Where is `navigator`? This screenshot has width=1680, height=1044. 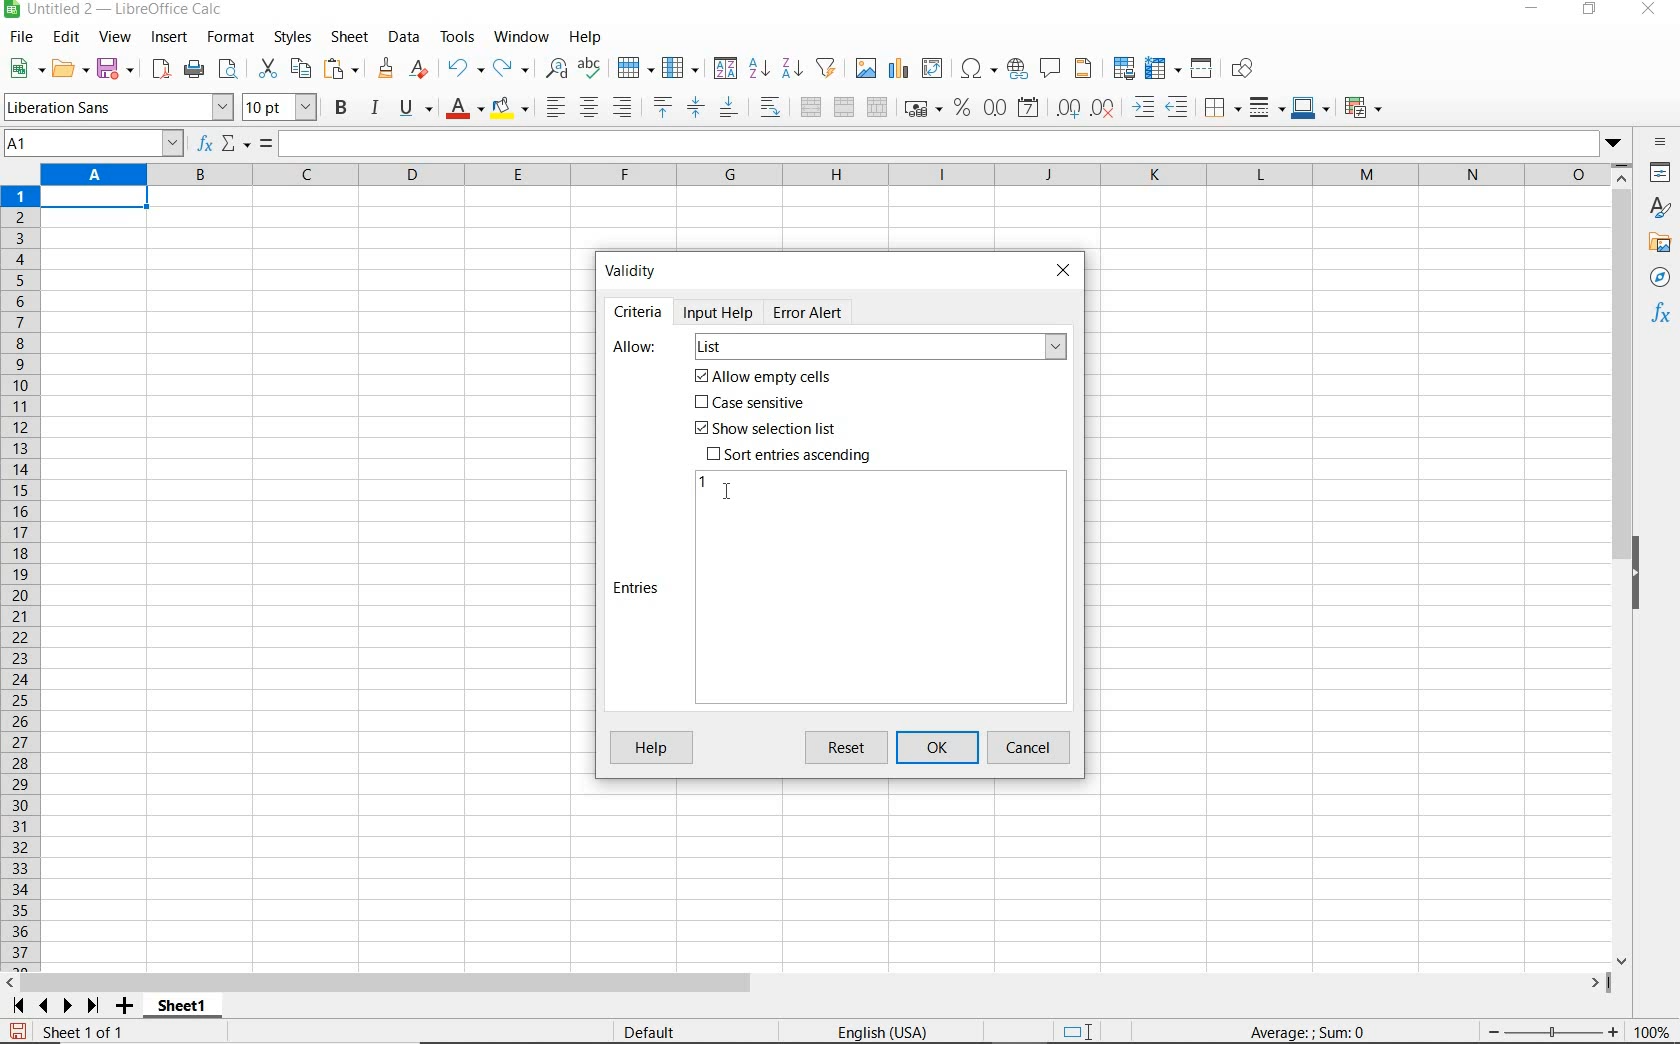 navigator is located at coordinates (1663, 282).